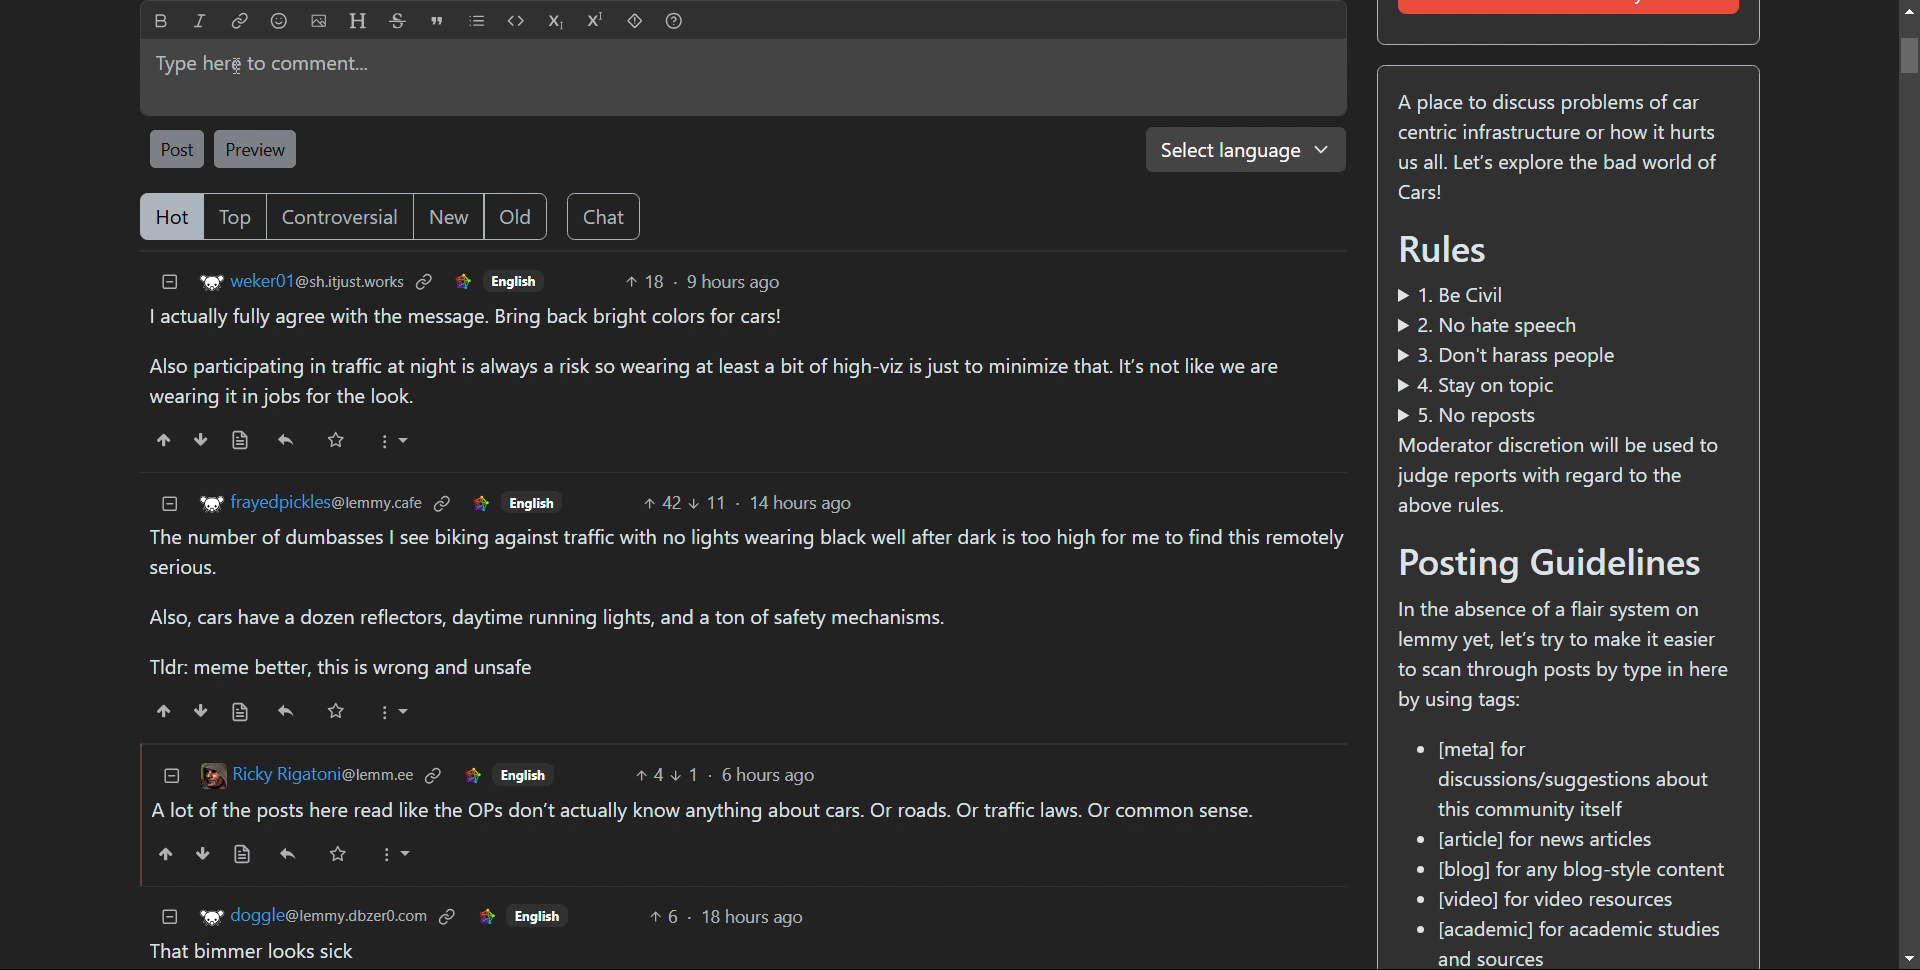  What do you see at coordinates (286, 441) in the screenshot?
I see `reply` at bounding box center [286, 441].